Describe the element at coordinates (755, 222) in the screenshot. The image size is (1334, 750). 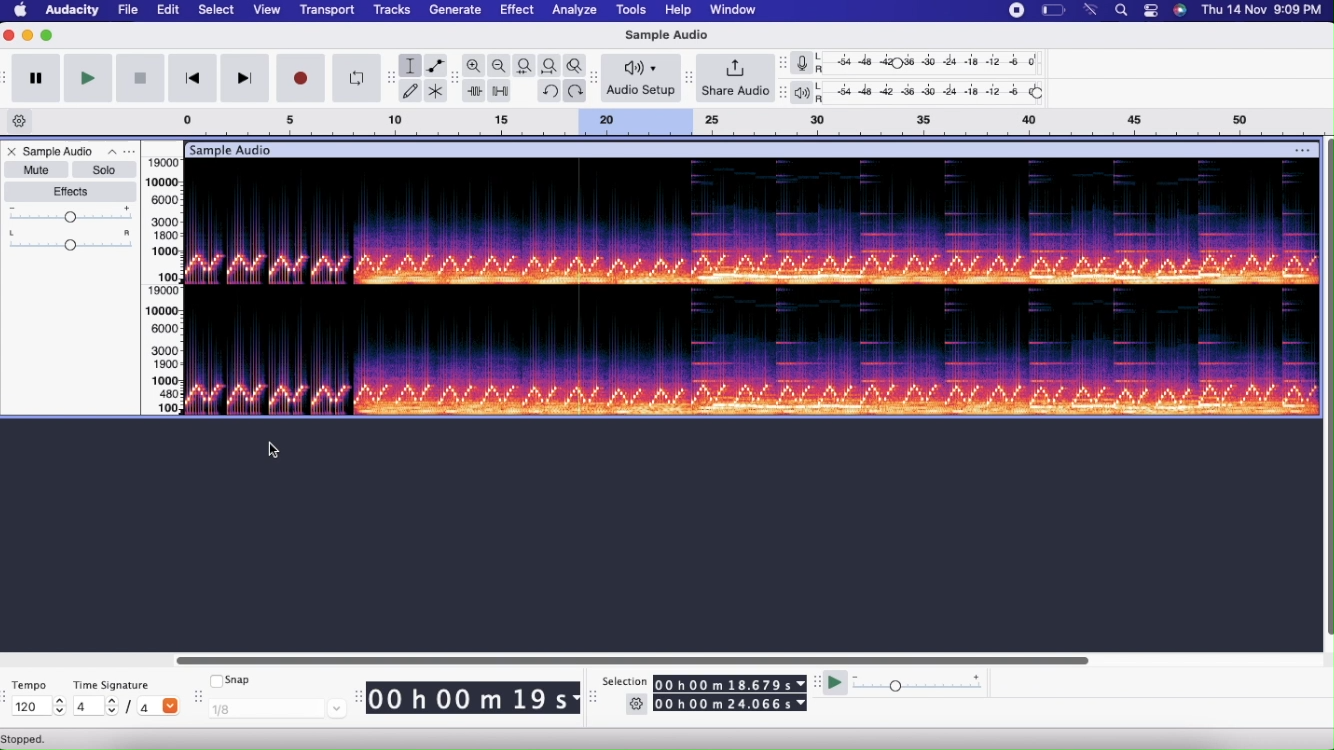
I see `Sample Audio Spectrogram` at that location.